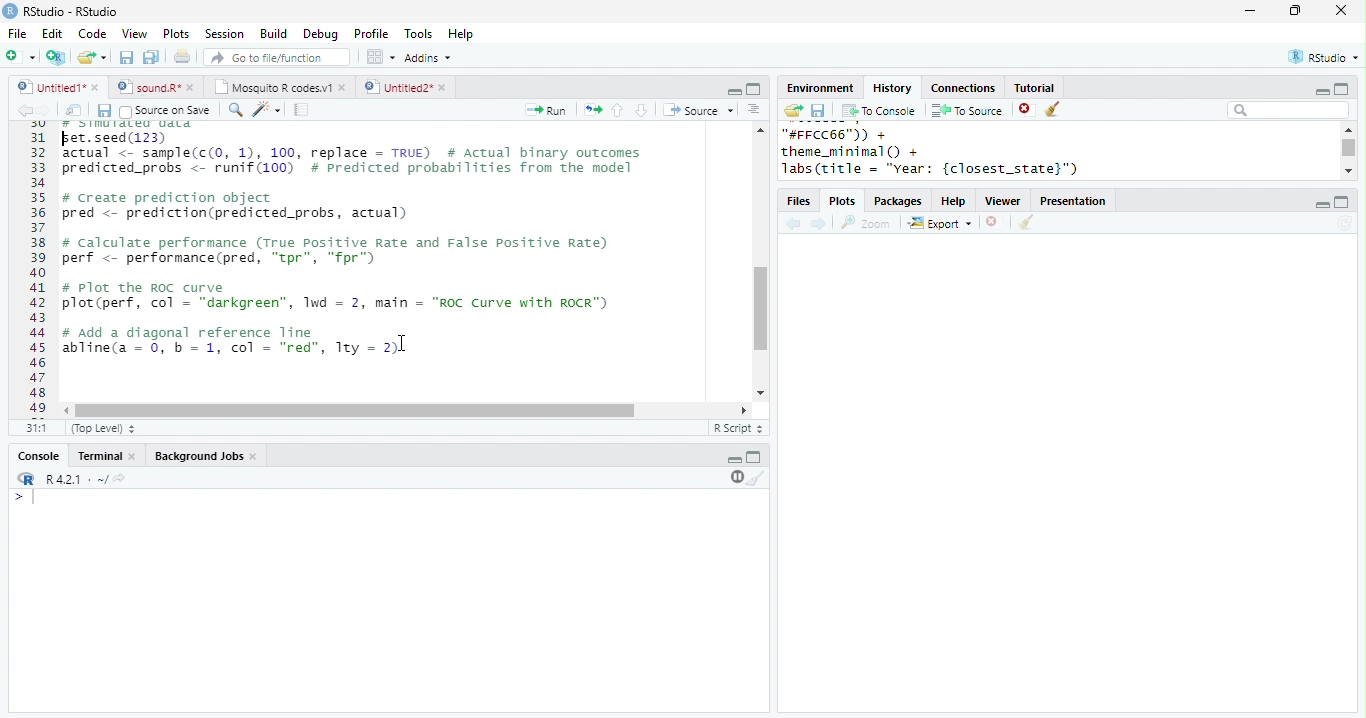 This screenshot has width=1366, height=718. I want to click on up, so click(616, 110).